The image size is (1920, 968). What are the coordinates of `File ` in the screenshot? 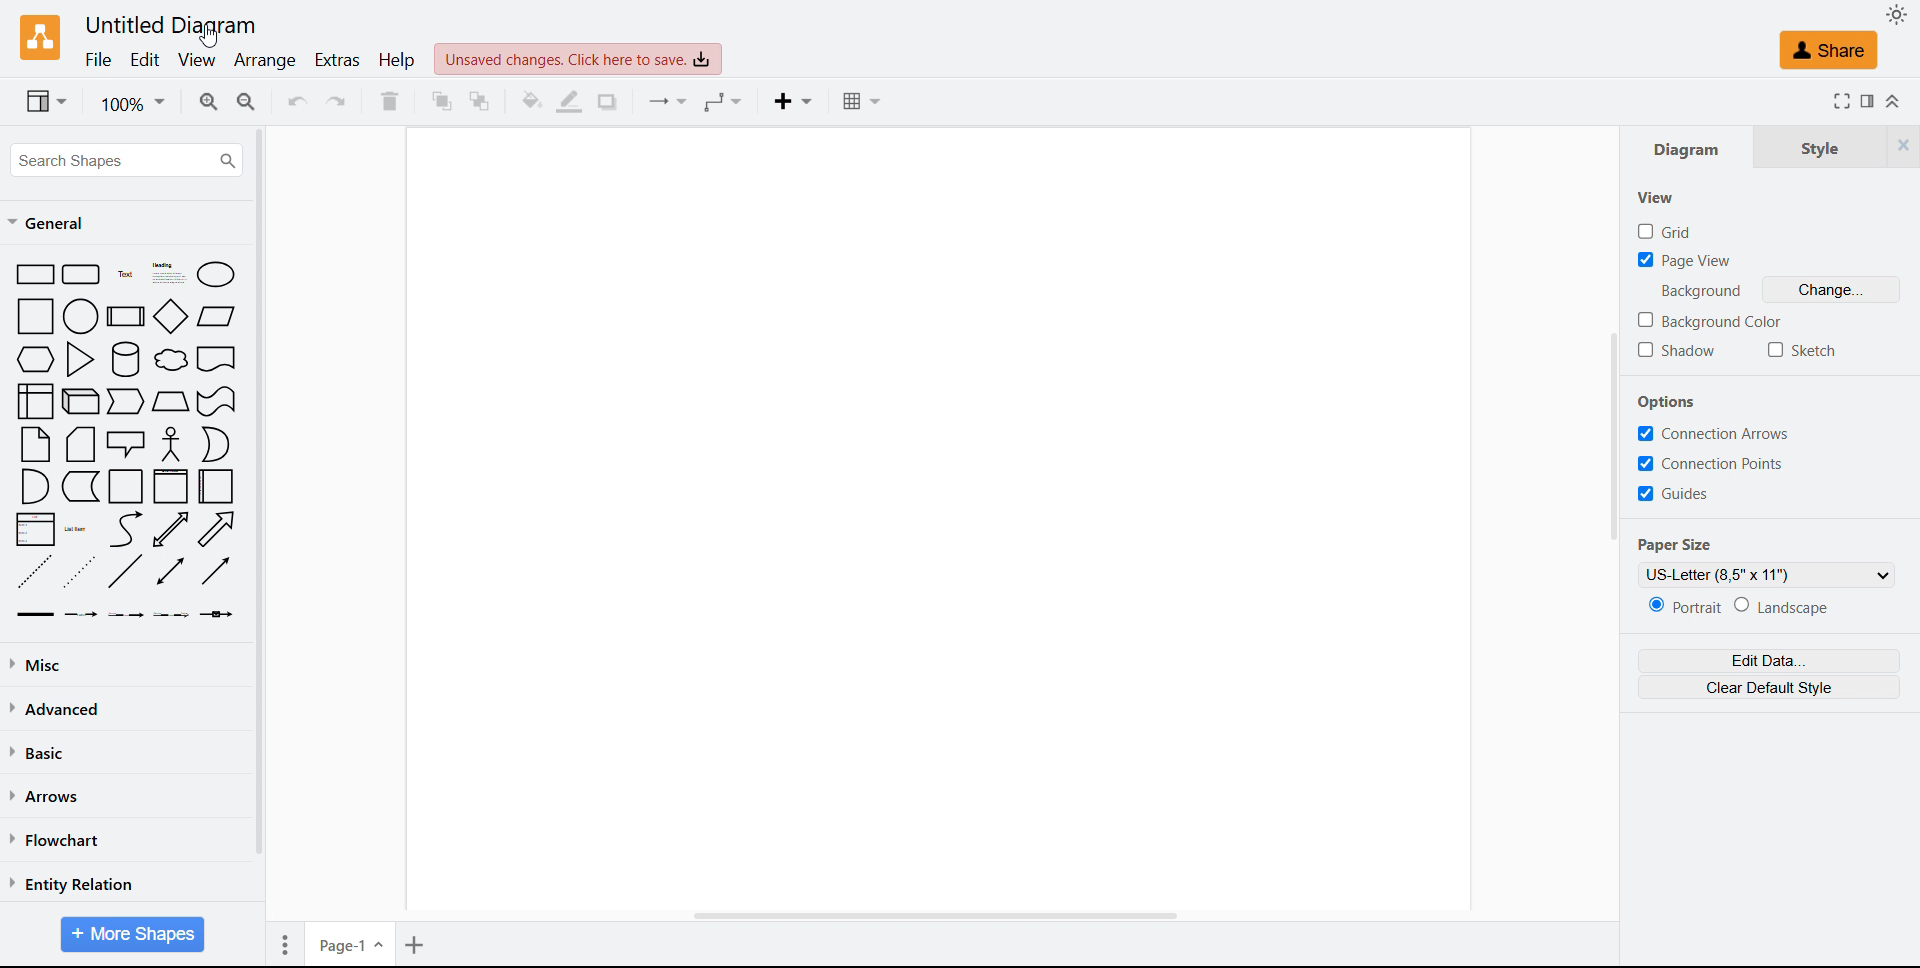 It's located at (98, 61).